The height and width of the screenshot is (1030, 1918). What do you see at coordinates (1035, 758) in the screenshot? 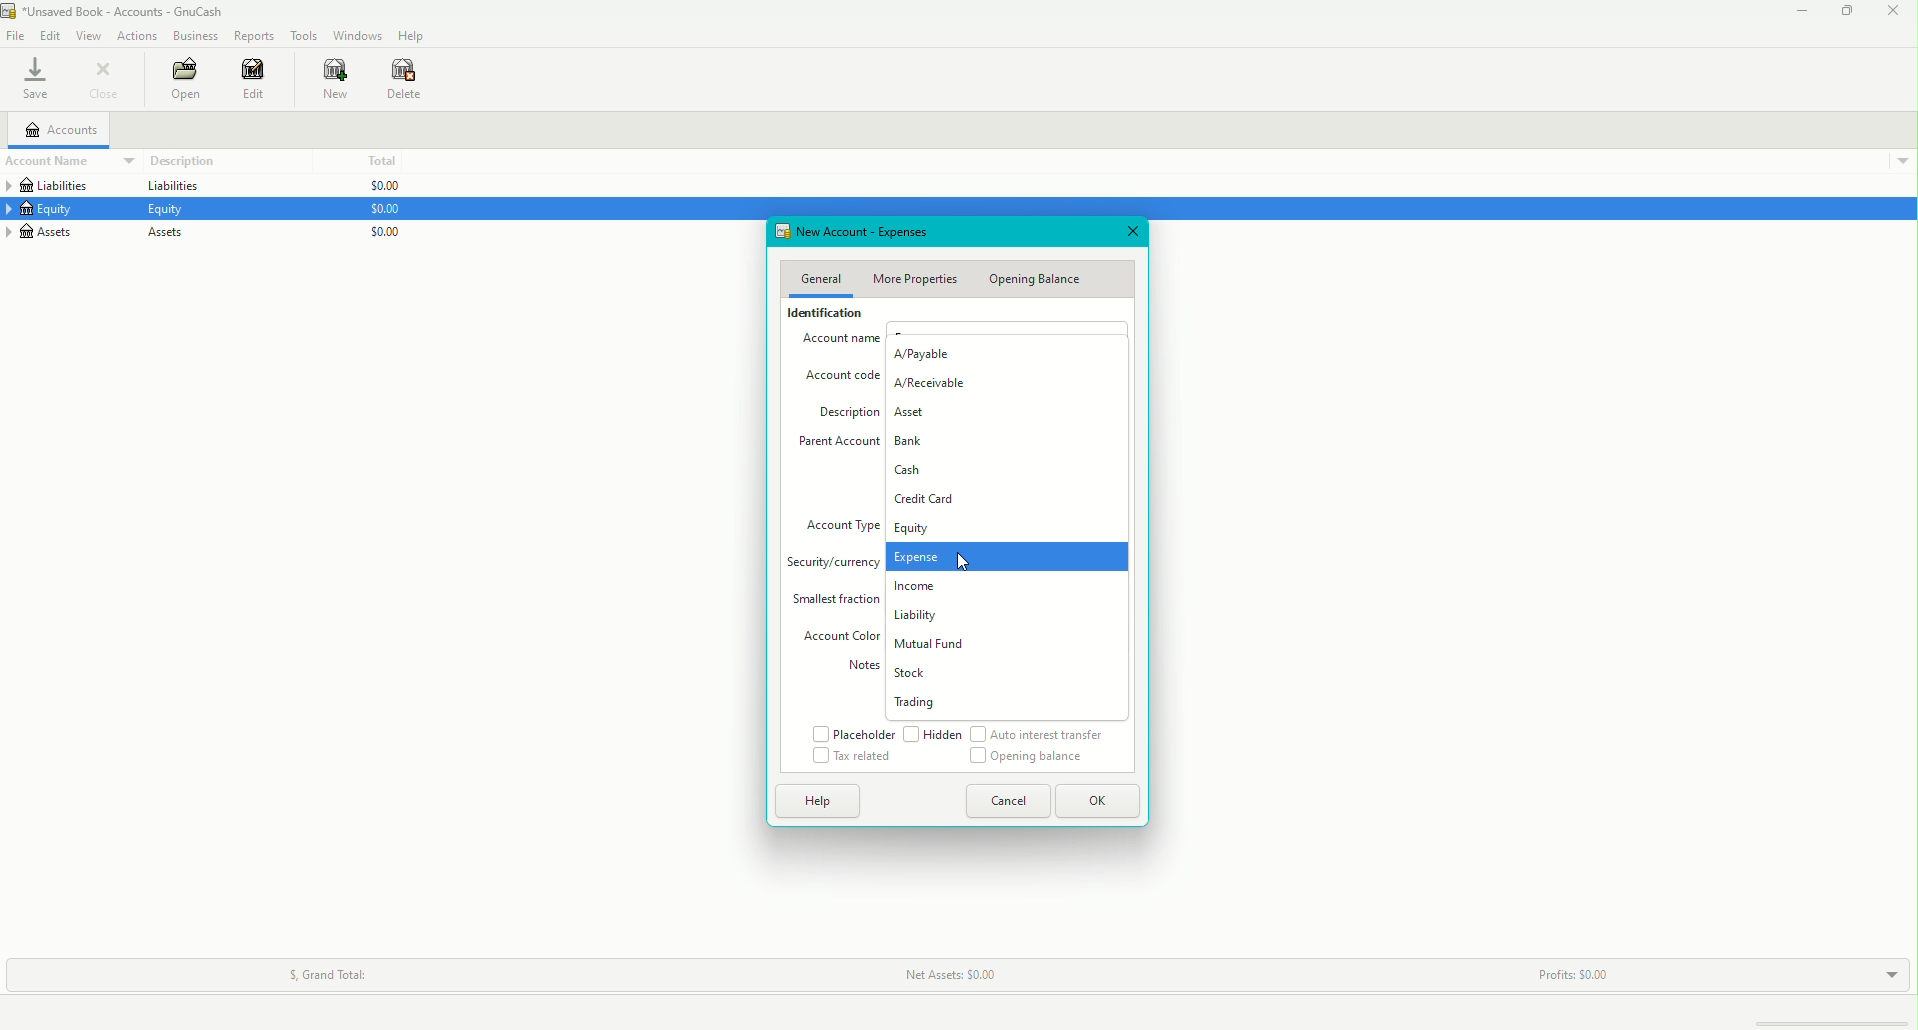
I see `Opening Balance` at bounding box center [1035, 758].